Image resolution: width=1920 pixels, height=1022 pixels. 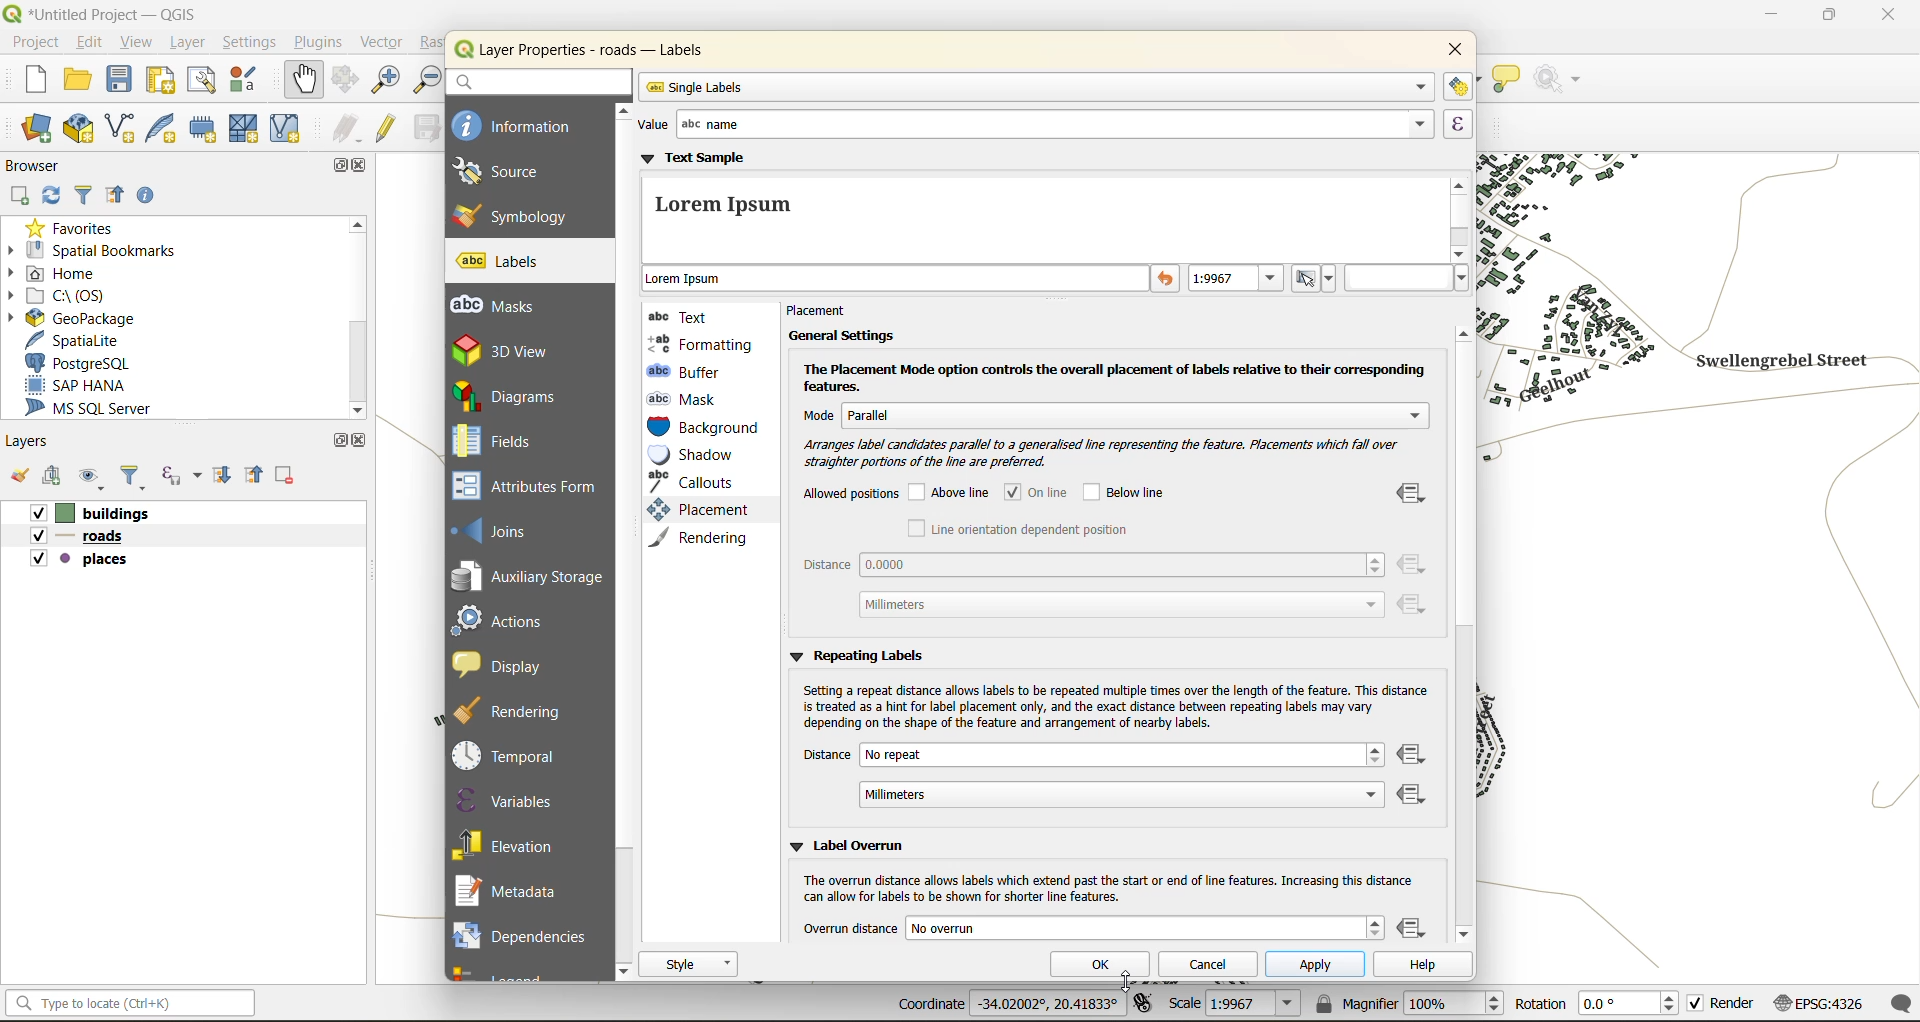 I want to click on enable properties, so click(x=149, y=196).